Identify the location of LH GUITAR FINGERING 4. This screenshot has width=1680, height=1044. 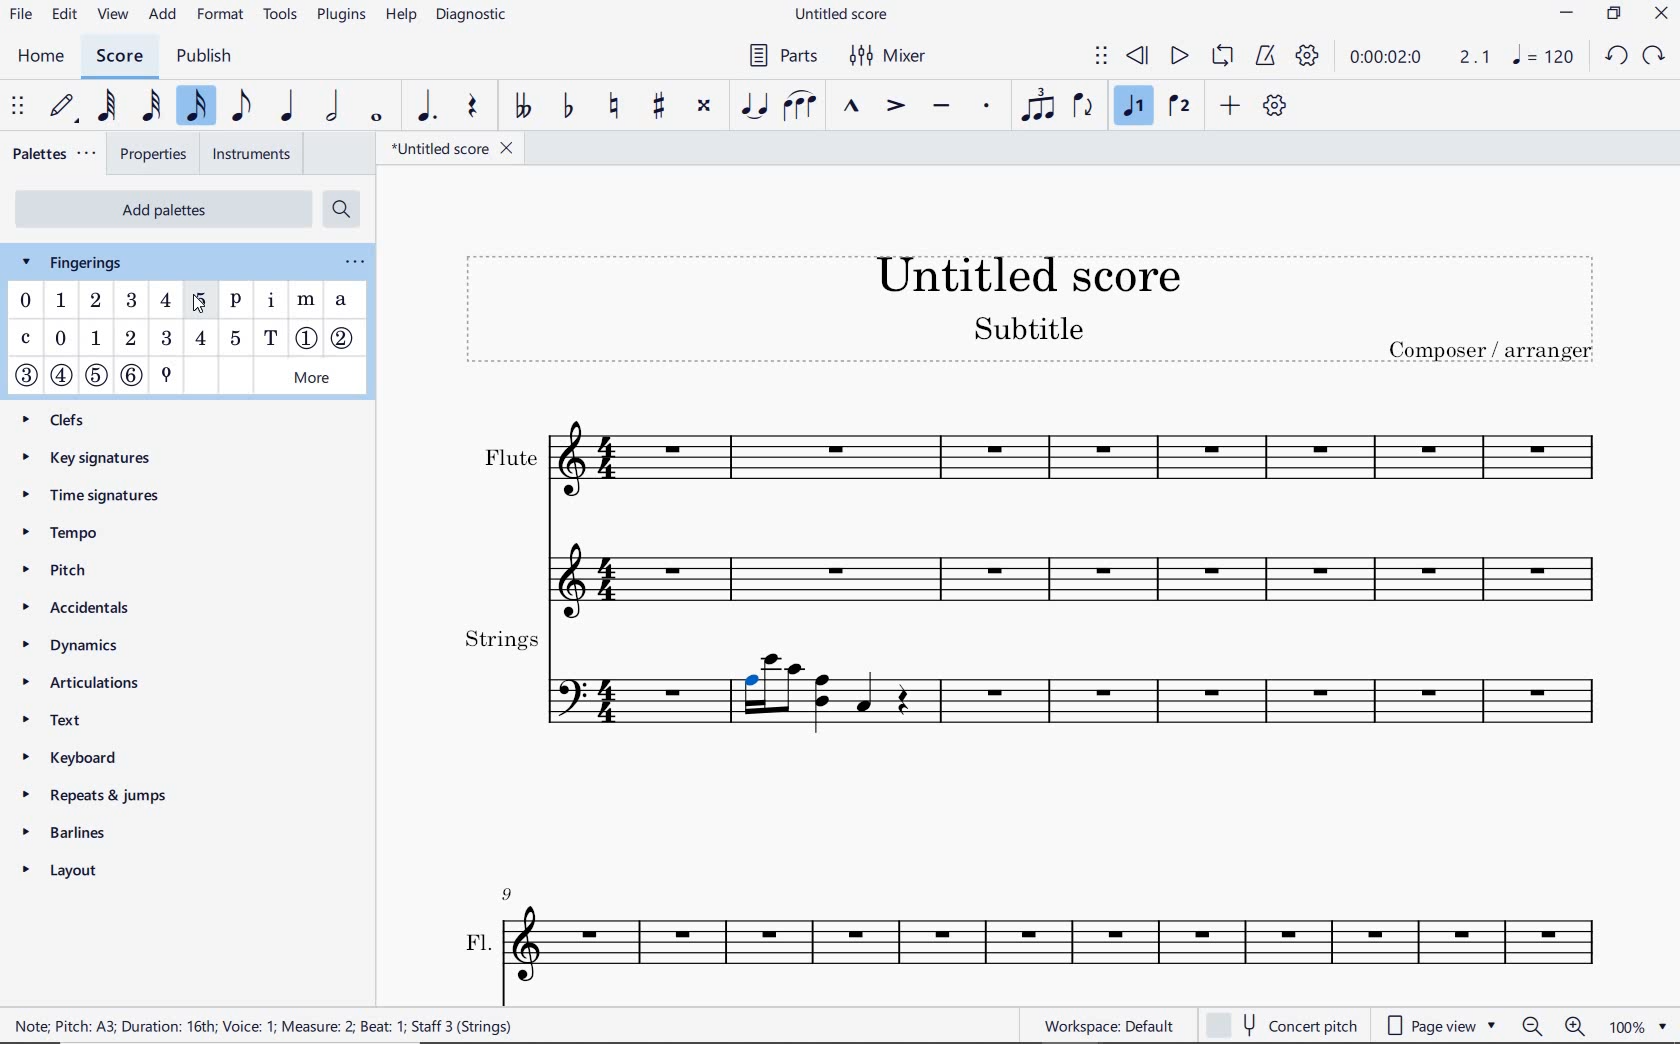
(200, 340).